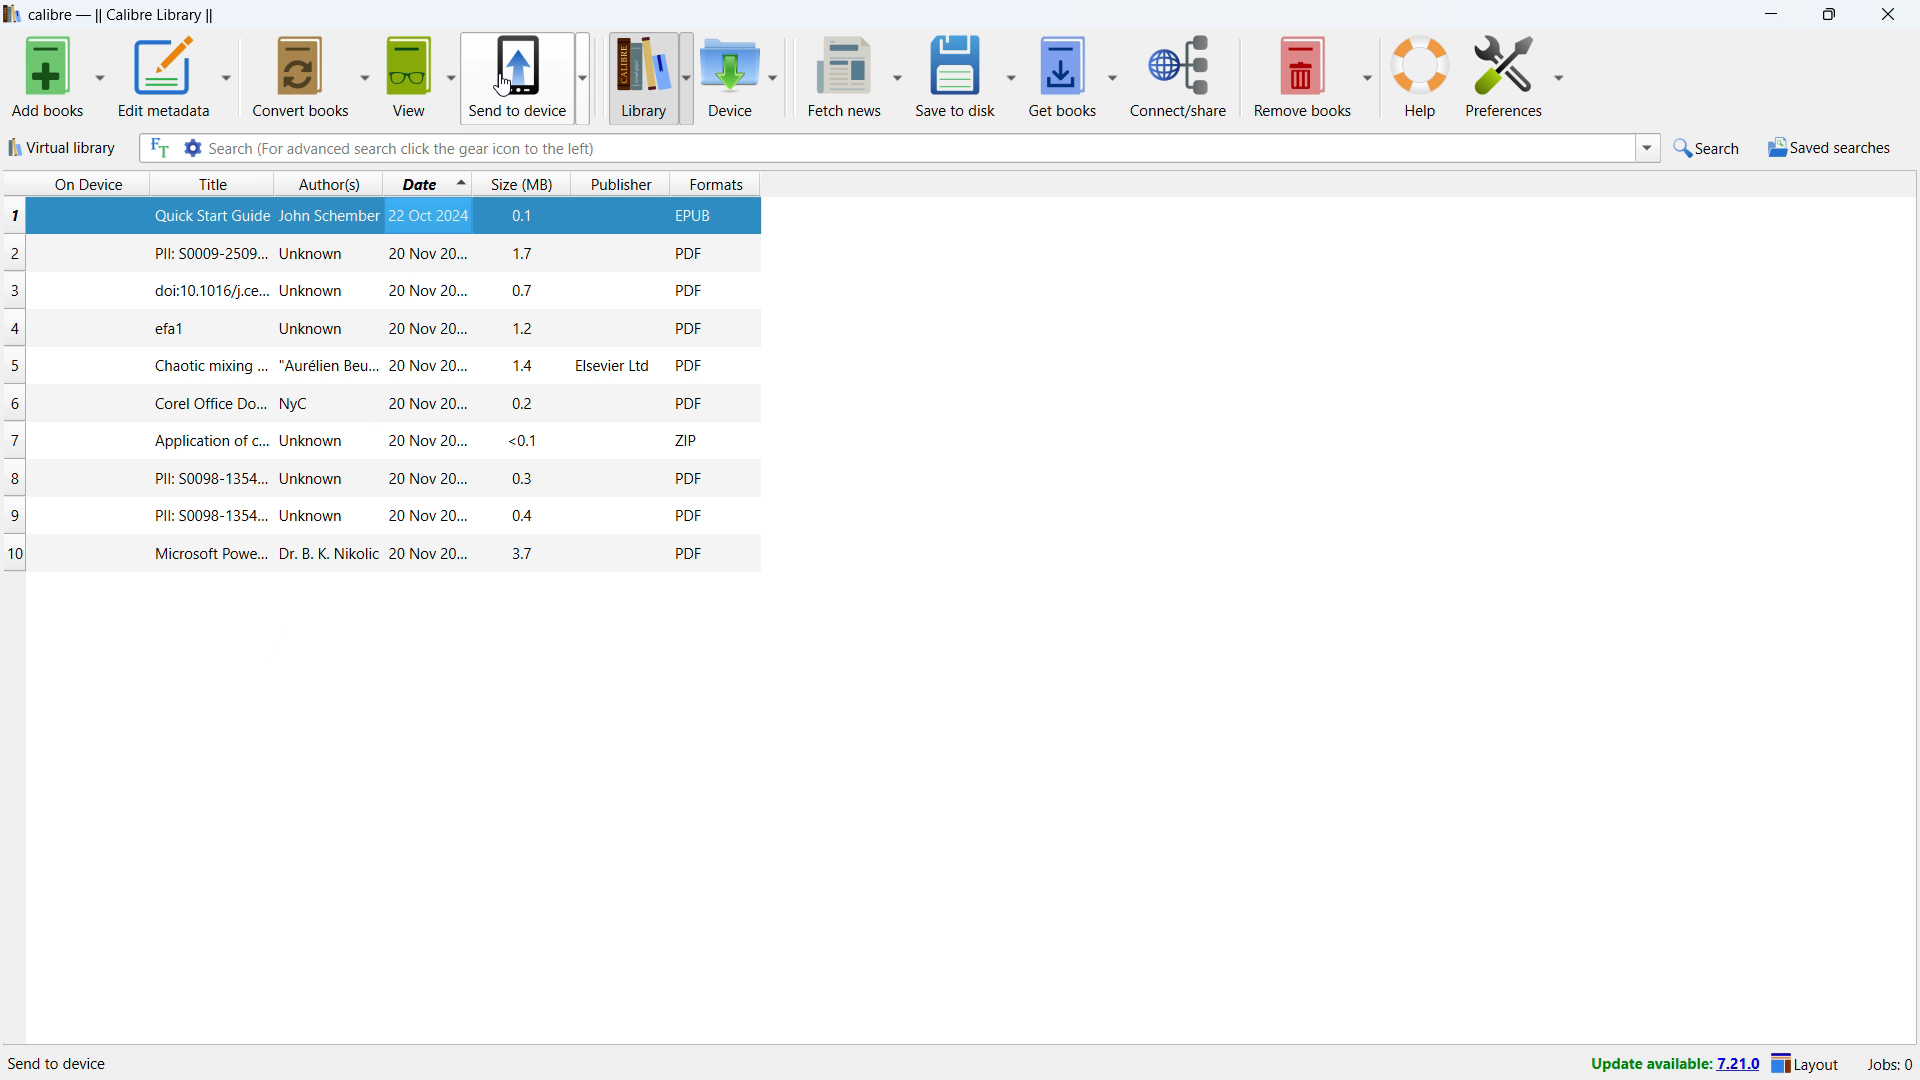  I want to click on remove books options, so click(1369, 74).